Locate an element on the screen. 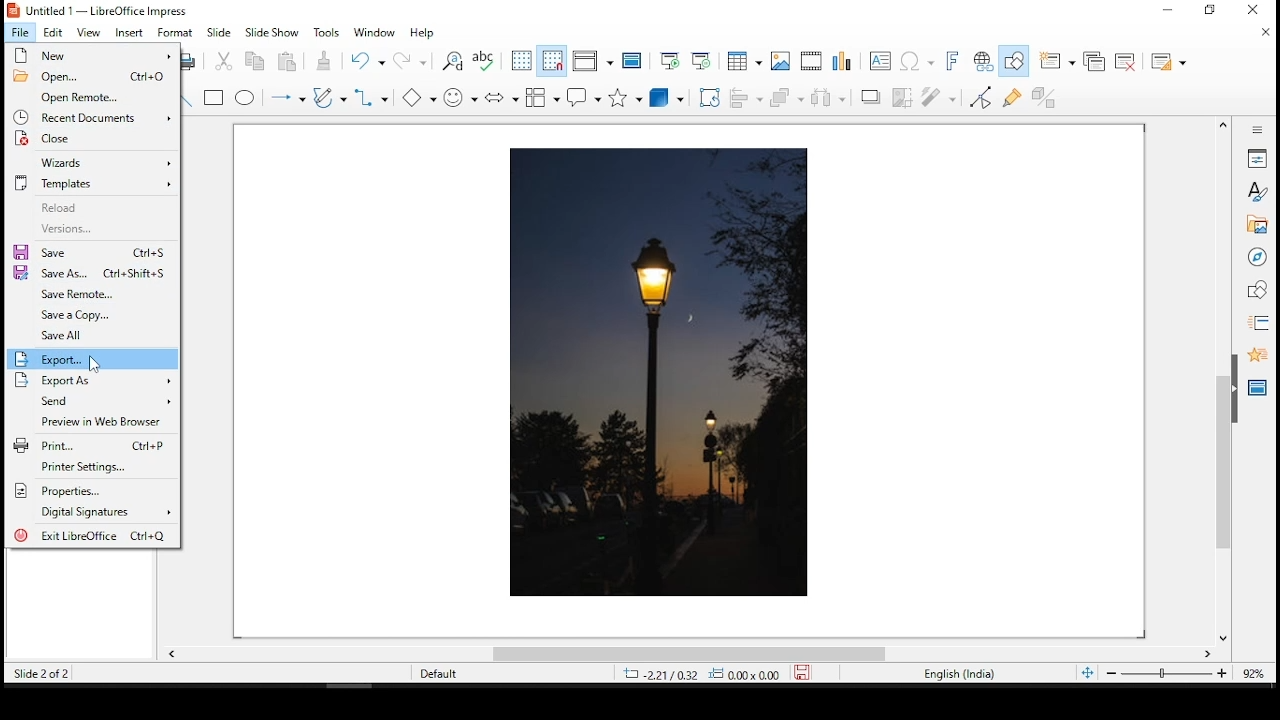 This screenshot has height=720, width=1280. crop image is located at coordinates (905, 98).